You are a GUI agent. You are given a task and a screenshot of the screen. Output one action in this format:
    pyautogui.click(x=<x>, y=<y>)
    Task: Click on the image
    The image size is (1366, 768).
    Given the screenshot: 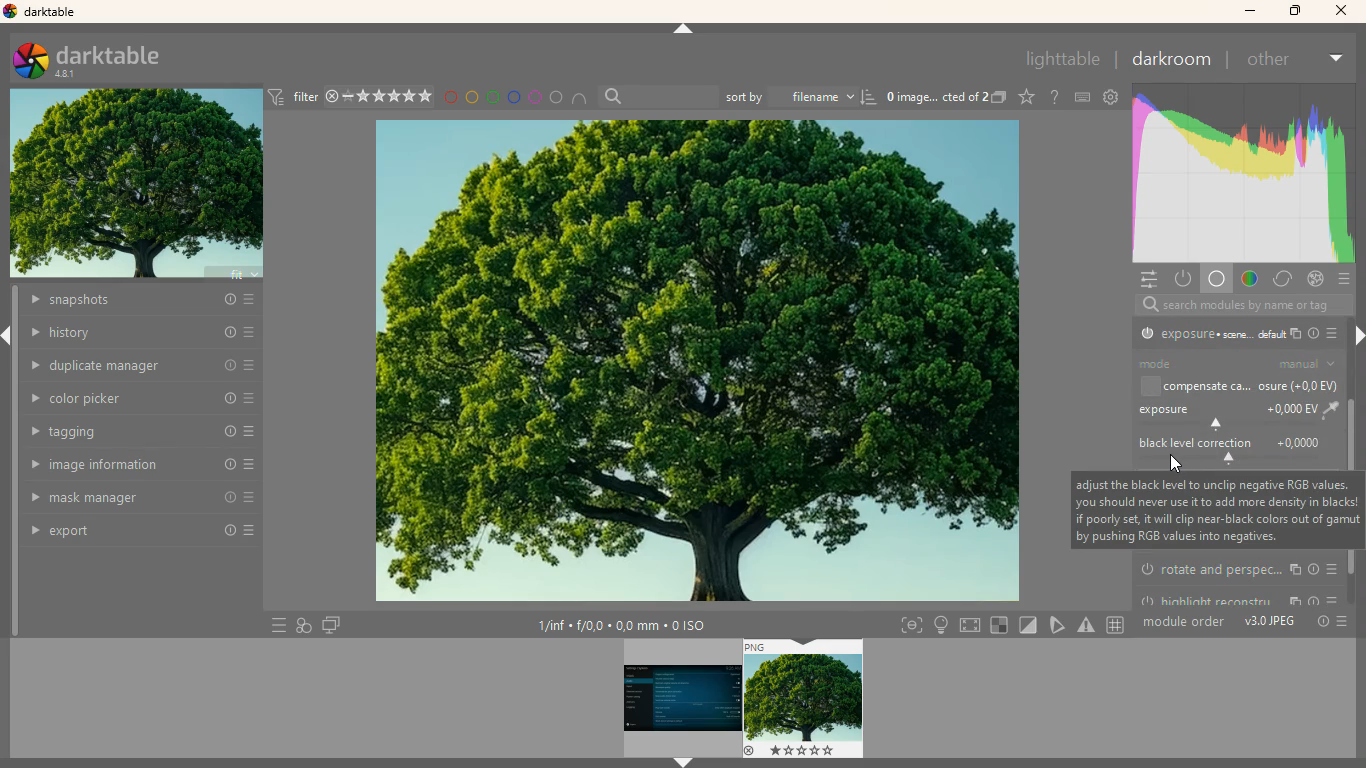 What is the action you would take?
    pyautogui.click(x=803, y=697)
    